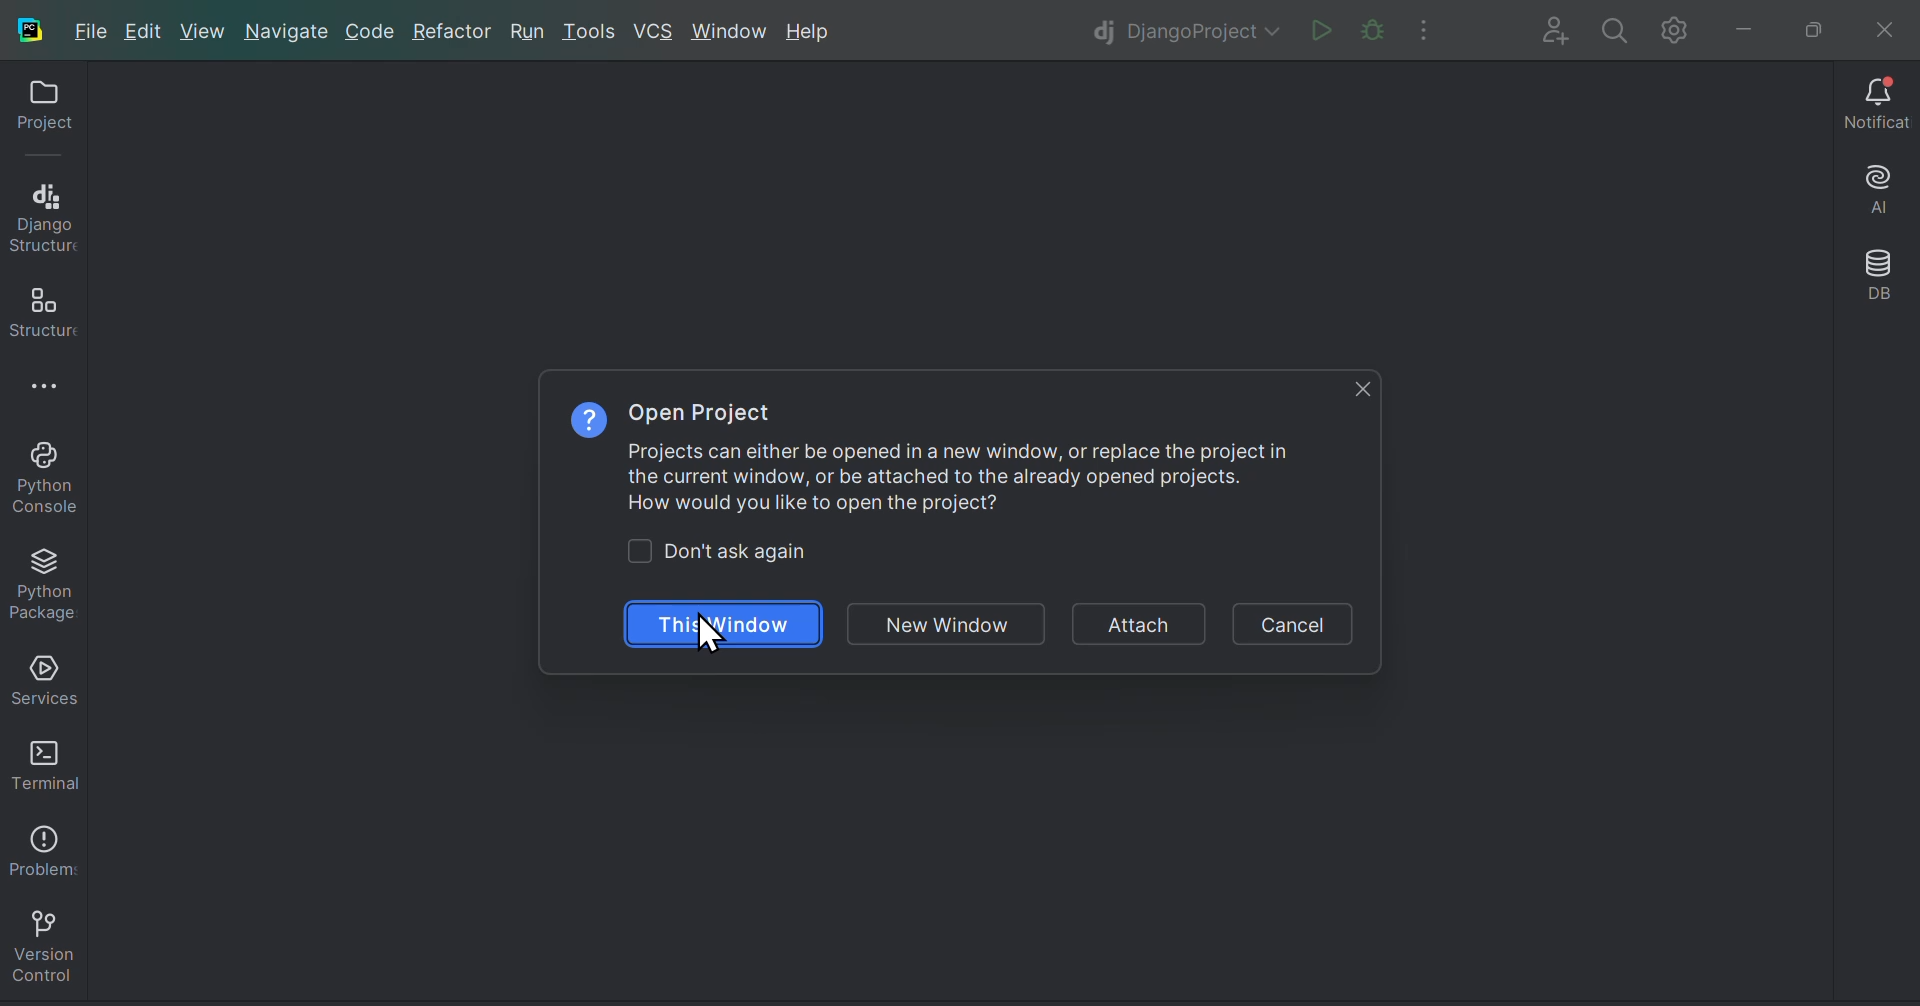 Image resolution: width=1920 pixels, height=1006 pixels. Describe the element at coordinates (1546, 27) in the screenshot. I see `Add file` at that location.